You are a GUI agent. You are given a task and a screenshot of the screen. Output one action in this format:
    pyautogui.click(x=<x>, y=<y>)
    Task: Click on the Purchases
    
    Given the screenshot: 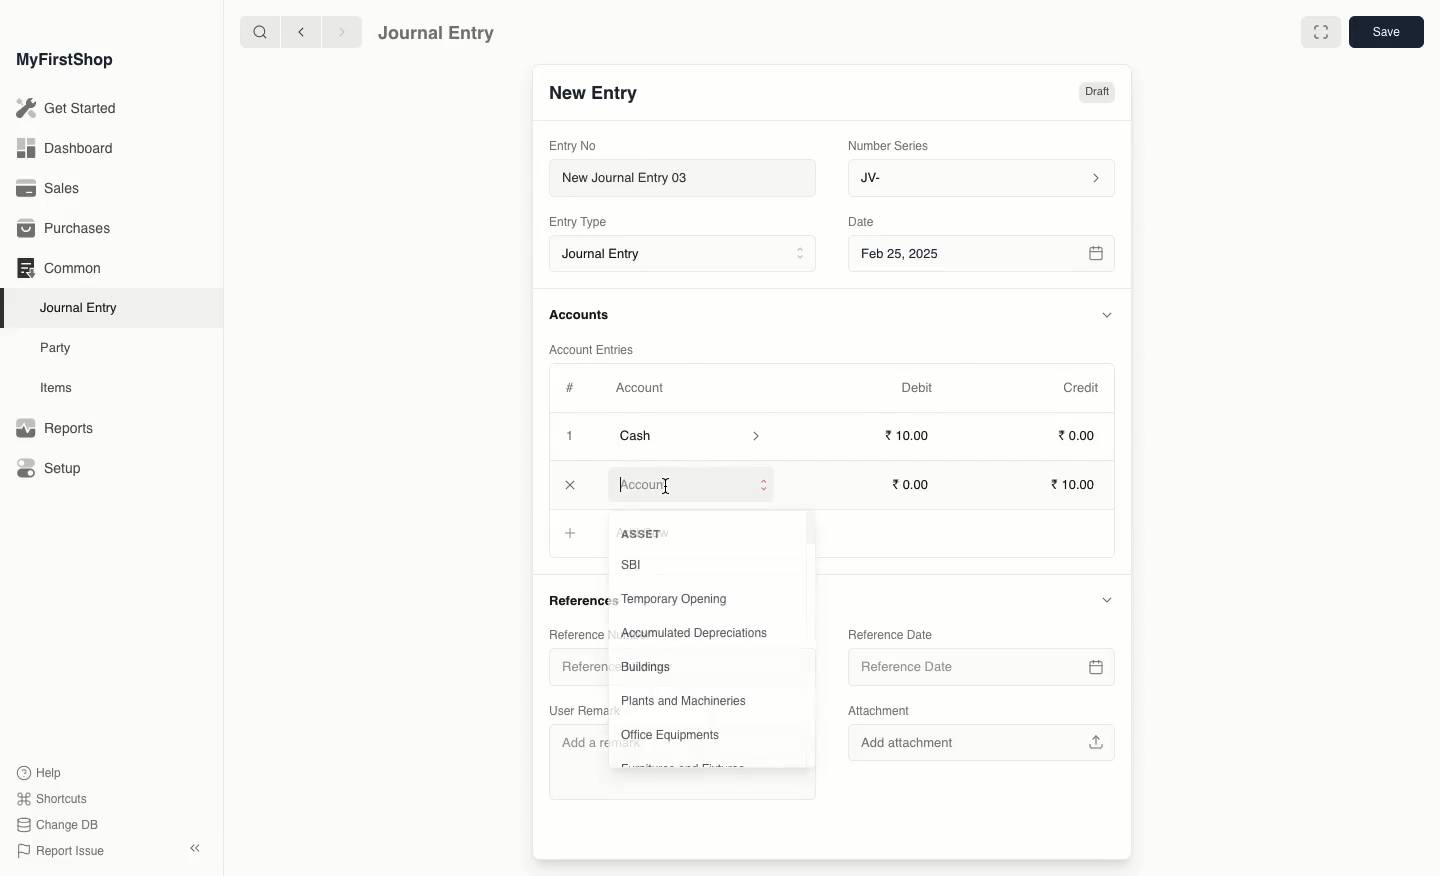 What is the action you would take?
    pyautogui.click(x=69, y=229)
    